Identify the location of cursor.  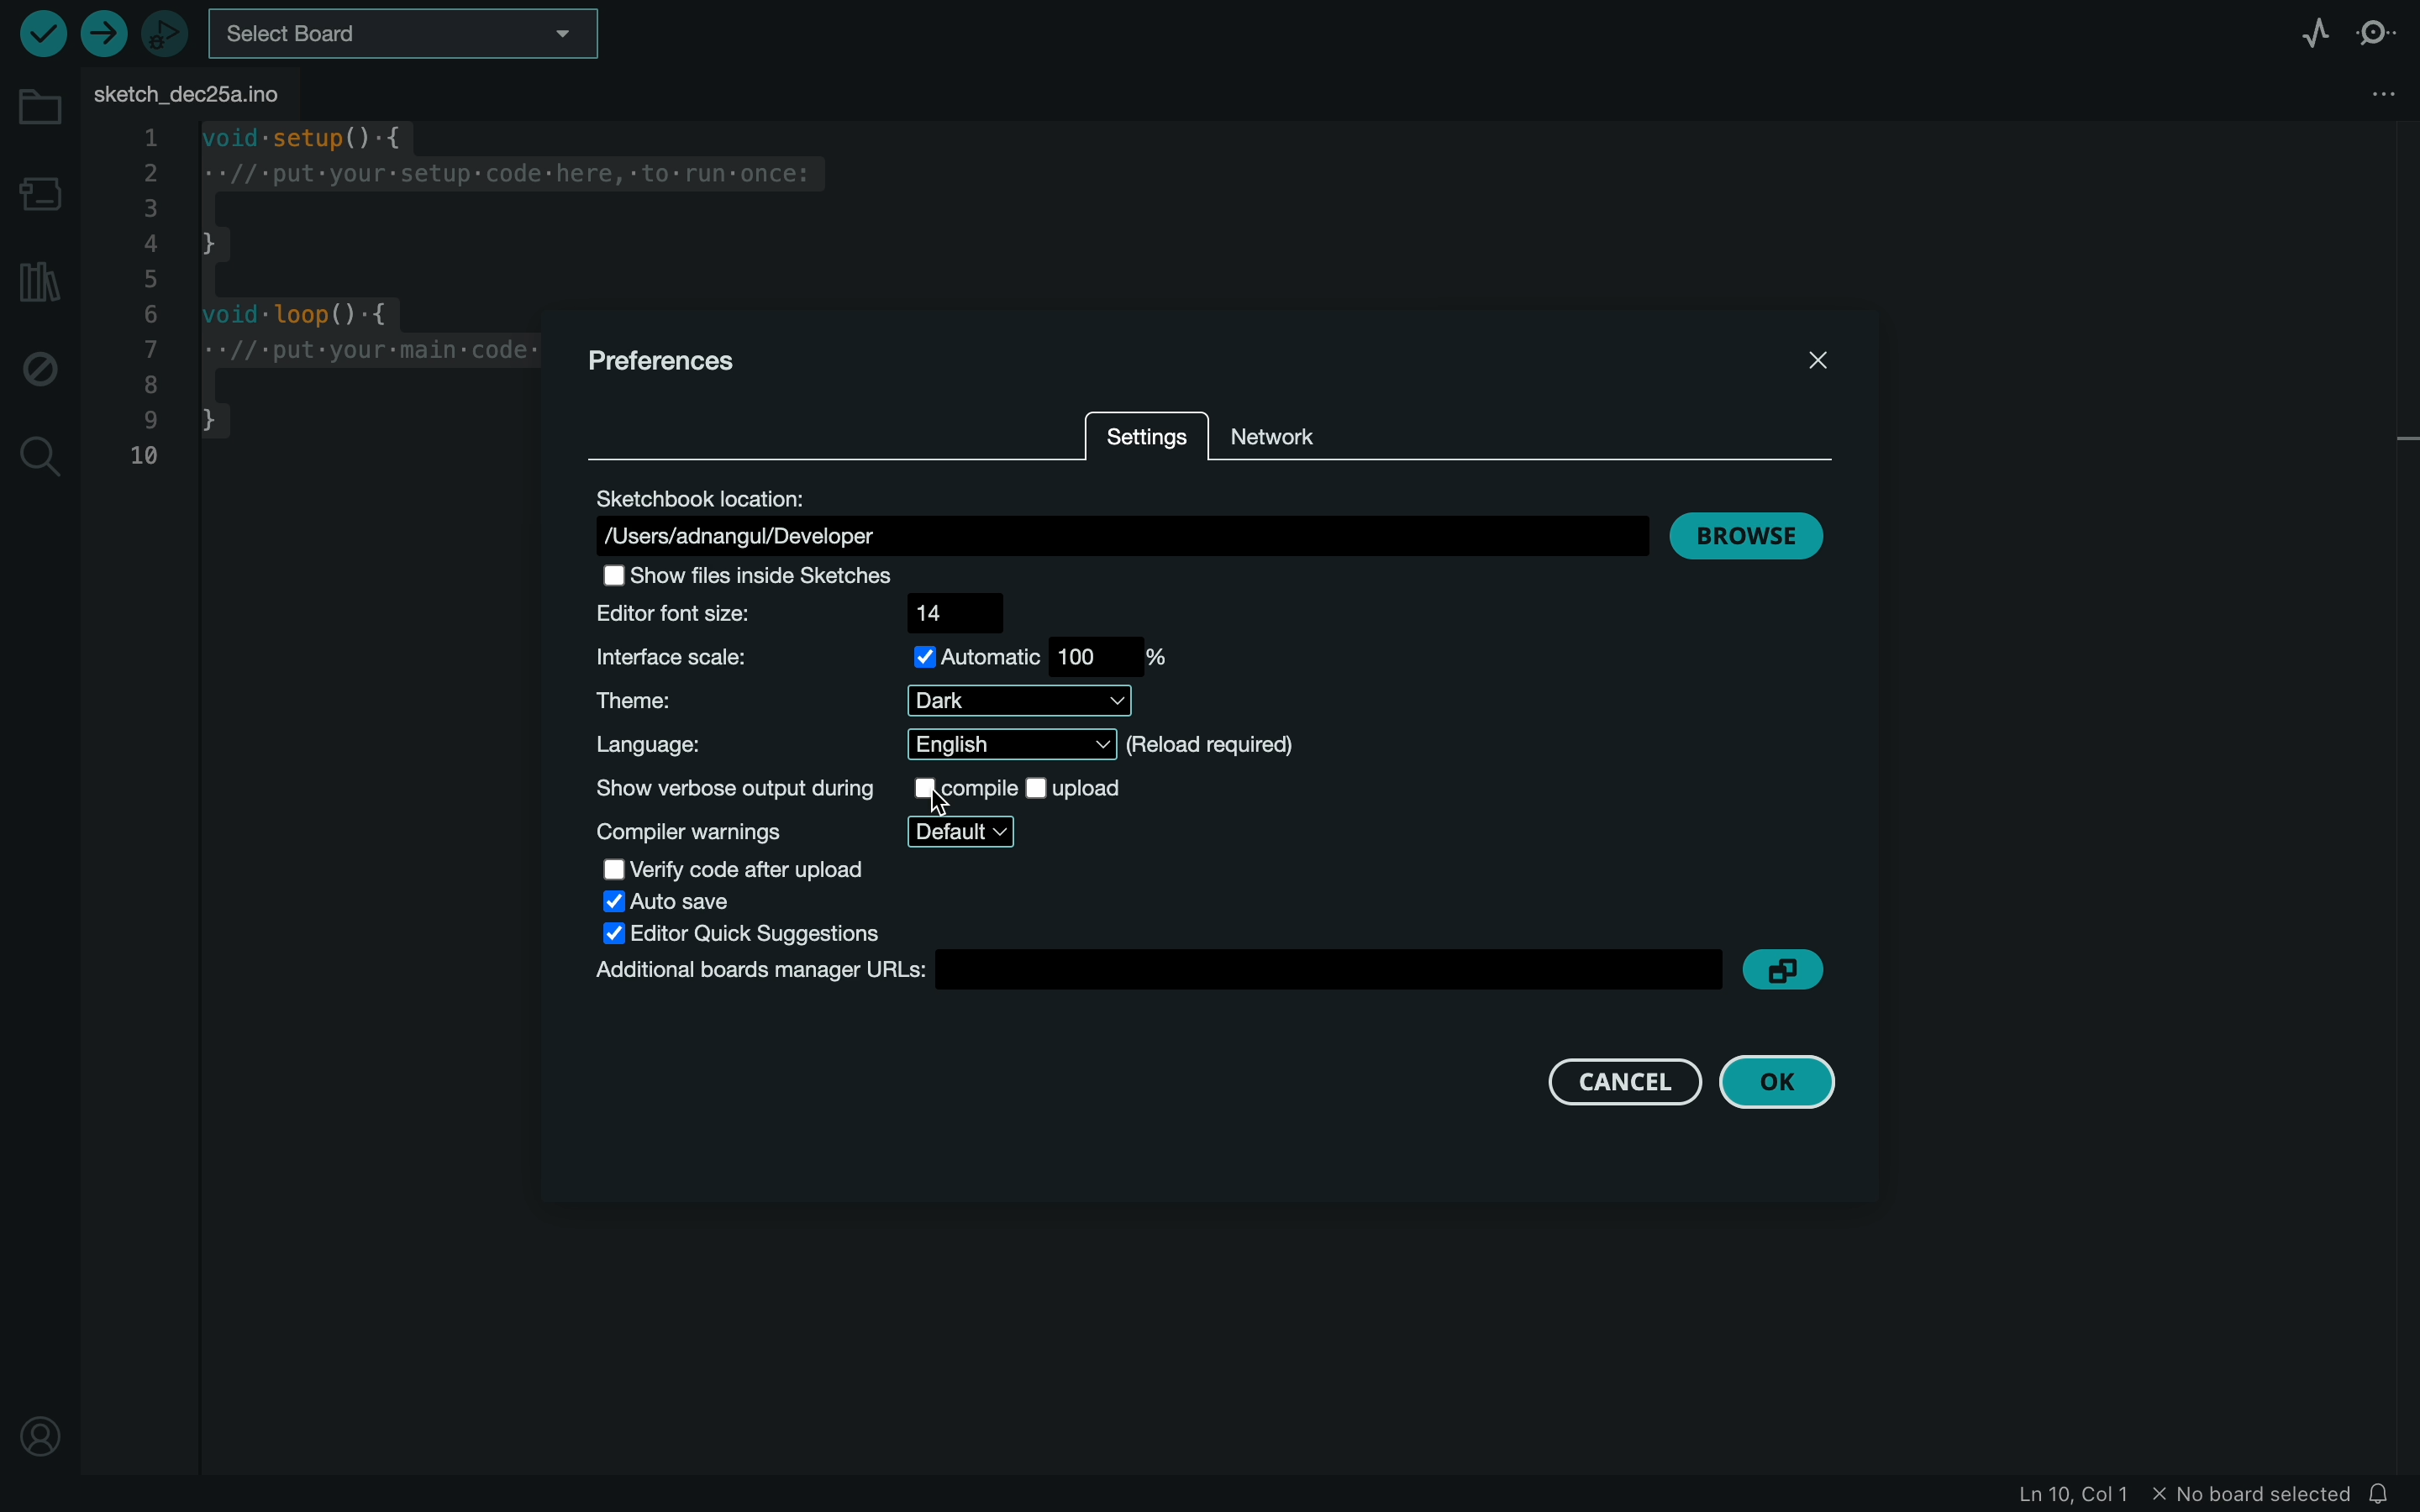
(956, 805).